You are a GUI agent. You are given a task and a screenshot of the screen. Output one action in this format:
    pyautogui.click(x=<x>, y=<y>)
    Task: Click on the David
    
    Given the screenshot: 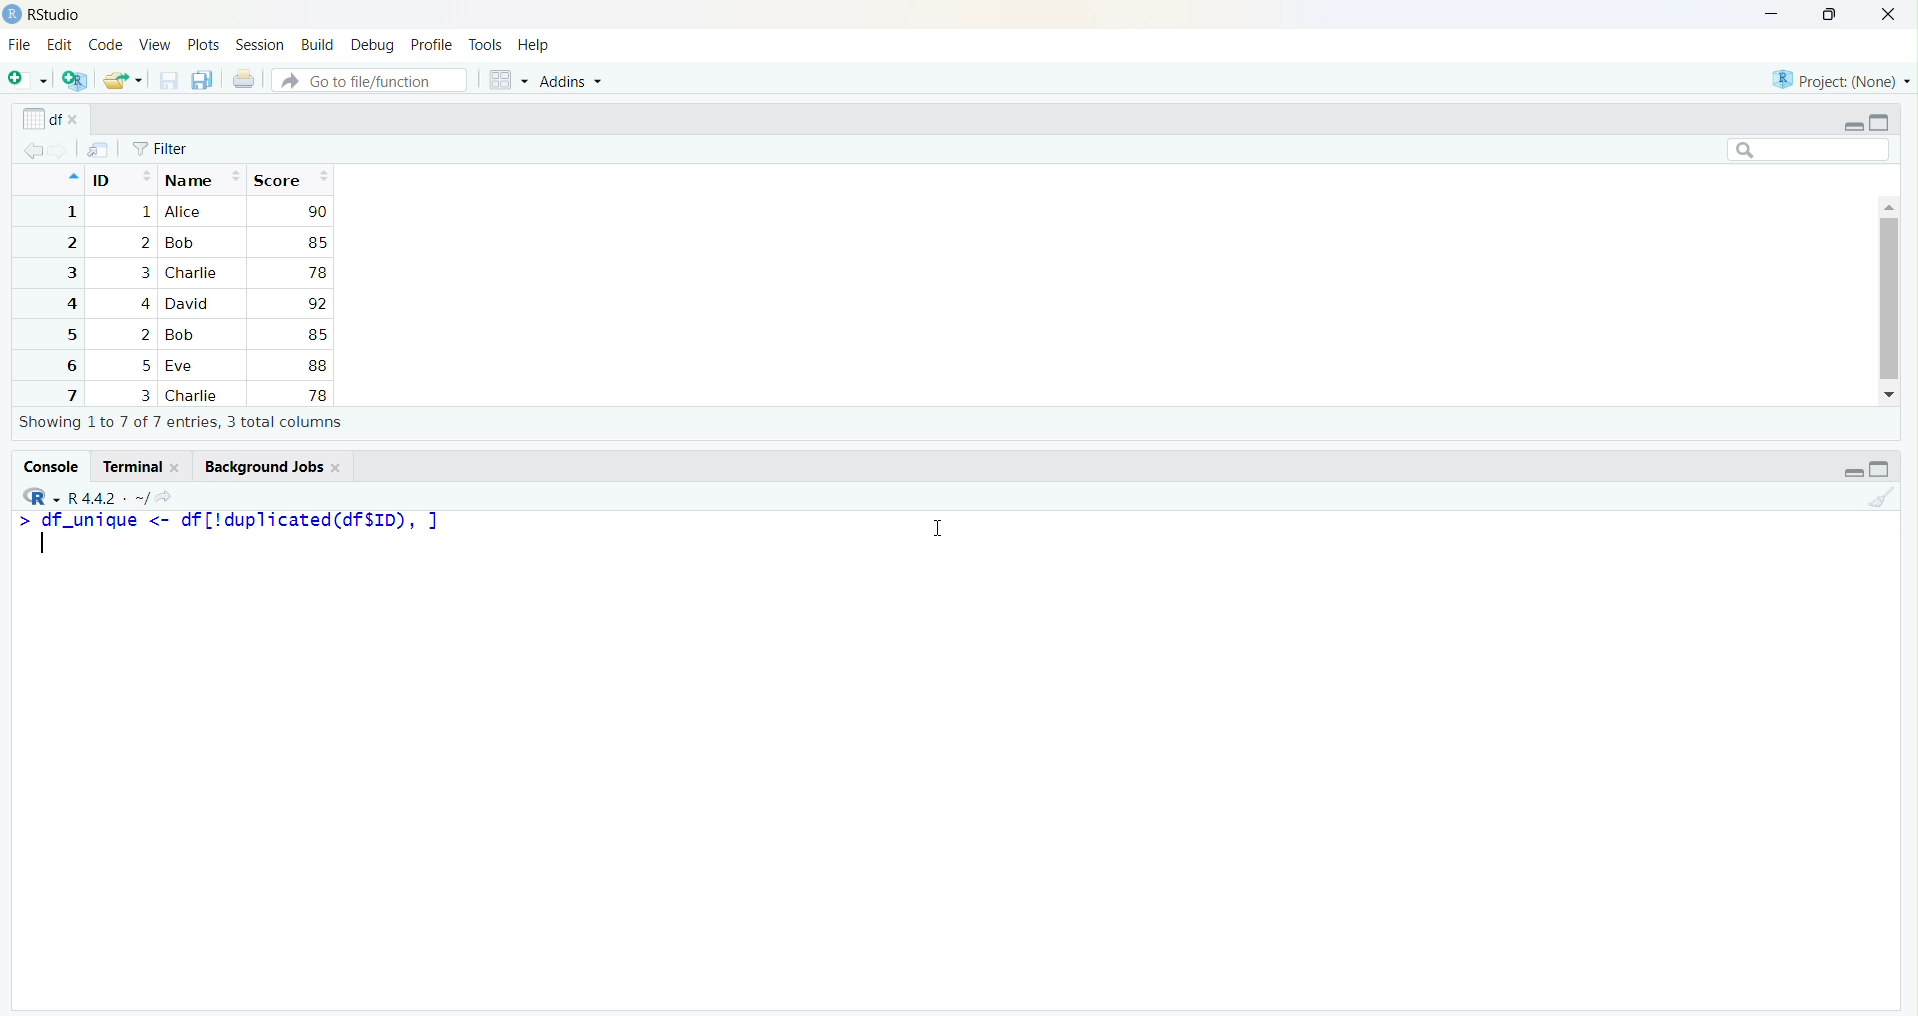 What is the action you would take?
    pyautogui.click(x=190, y=302)
    